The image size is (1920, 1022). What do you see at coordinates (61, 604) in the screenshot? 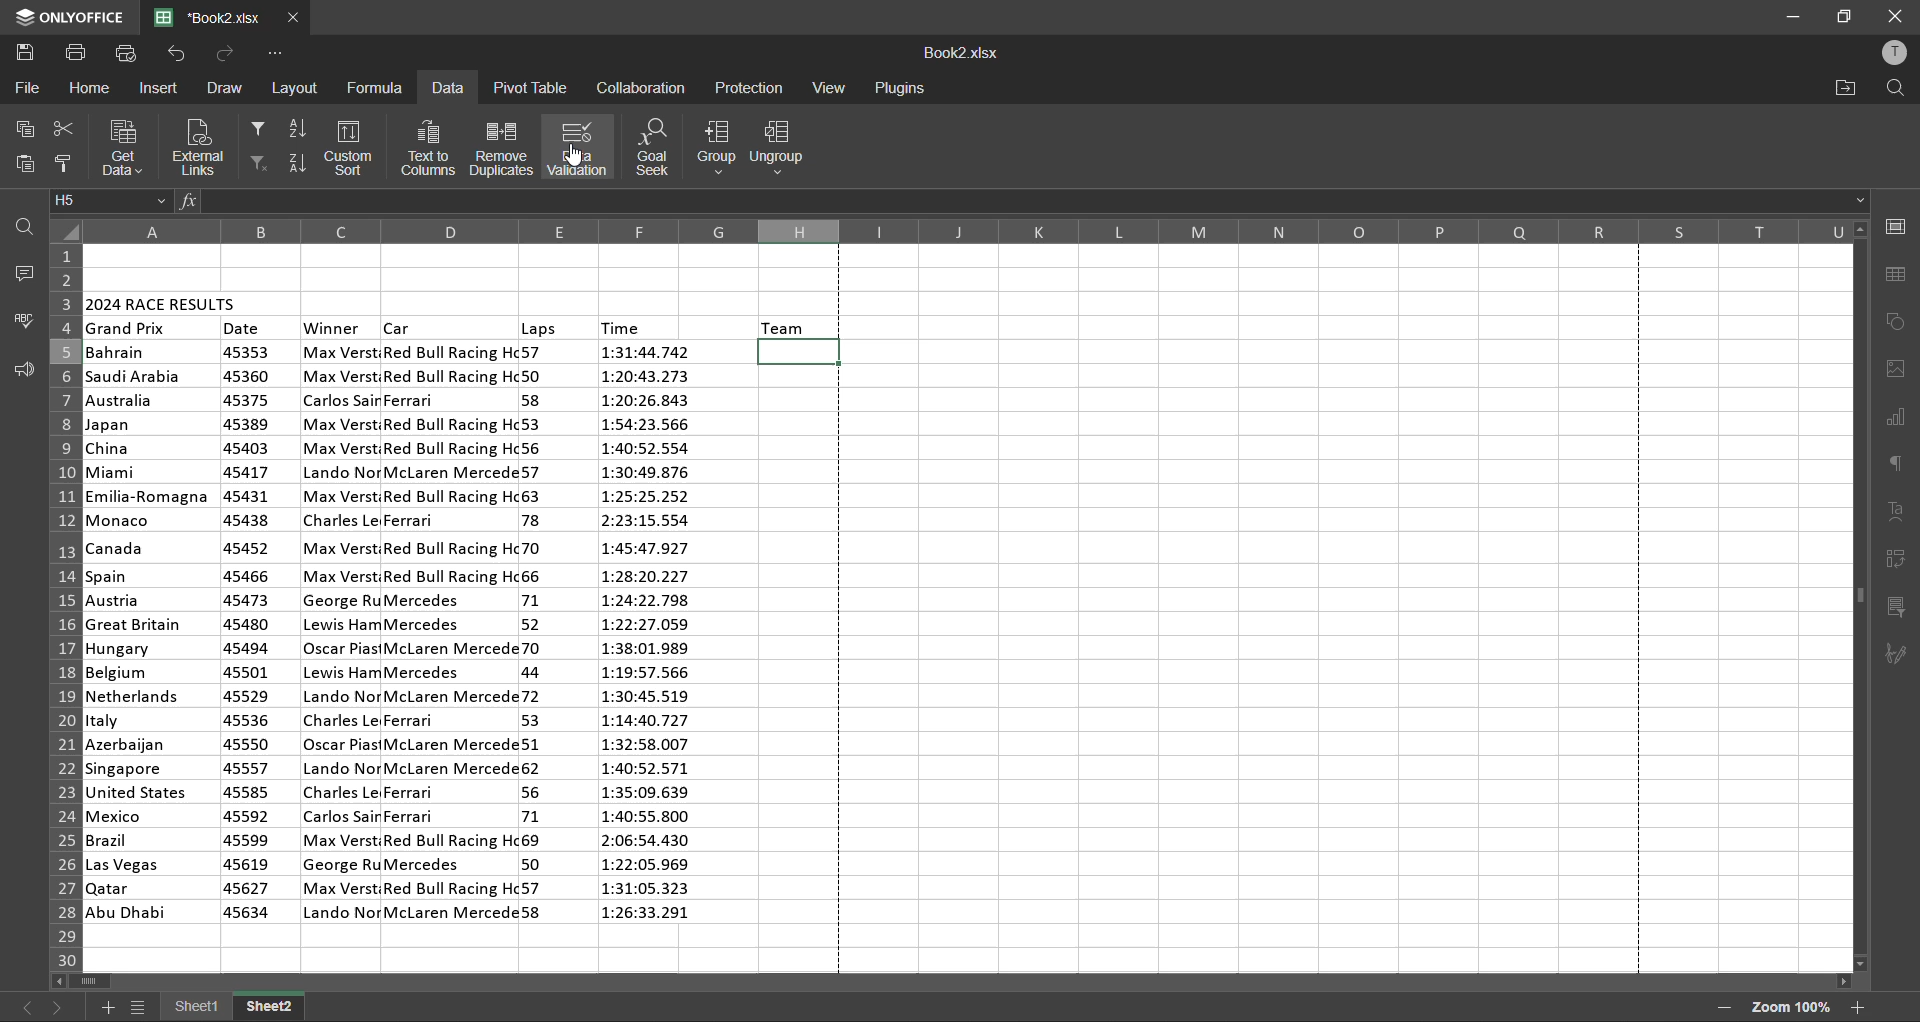
I see `row numbers` at bounding box center [61, 604].